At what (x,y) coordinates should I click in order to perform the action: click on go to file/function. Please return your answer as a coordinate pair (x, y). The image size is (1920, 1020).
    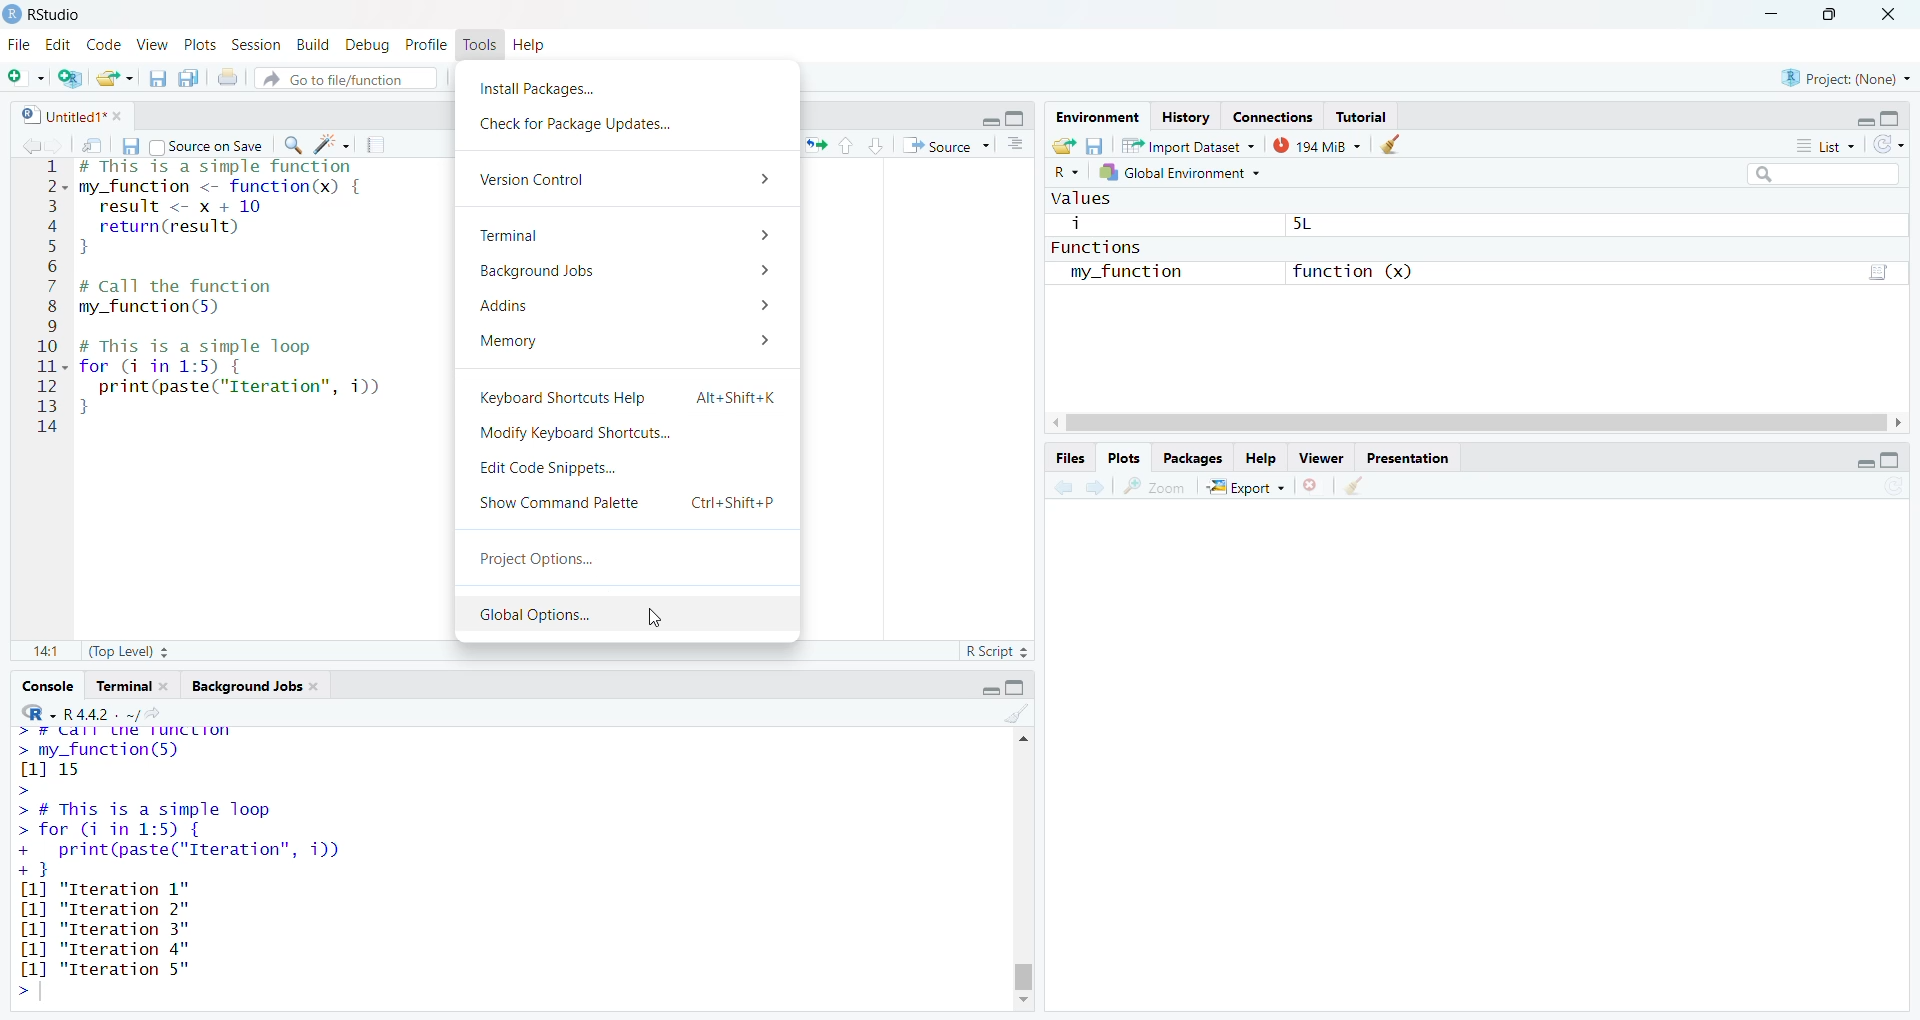
    Looking at the image, I should click on (347, 76).